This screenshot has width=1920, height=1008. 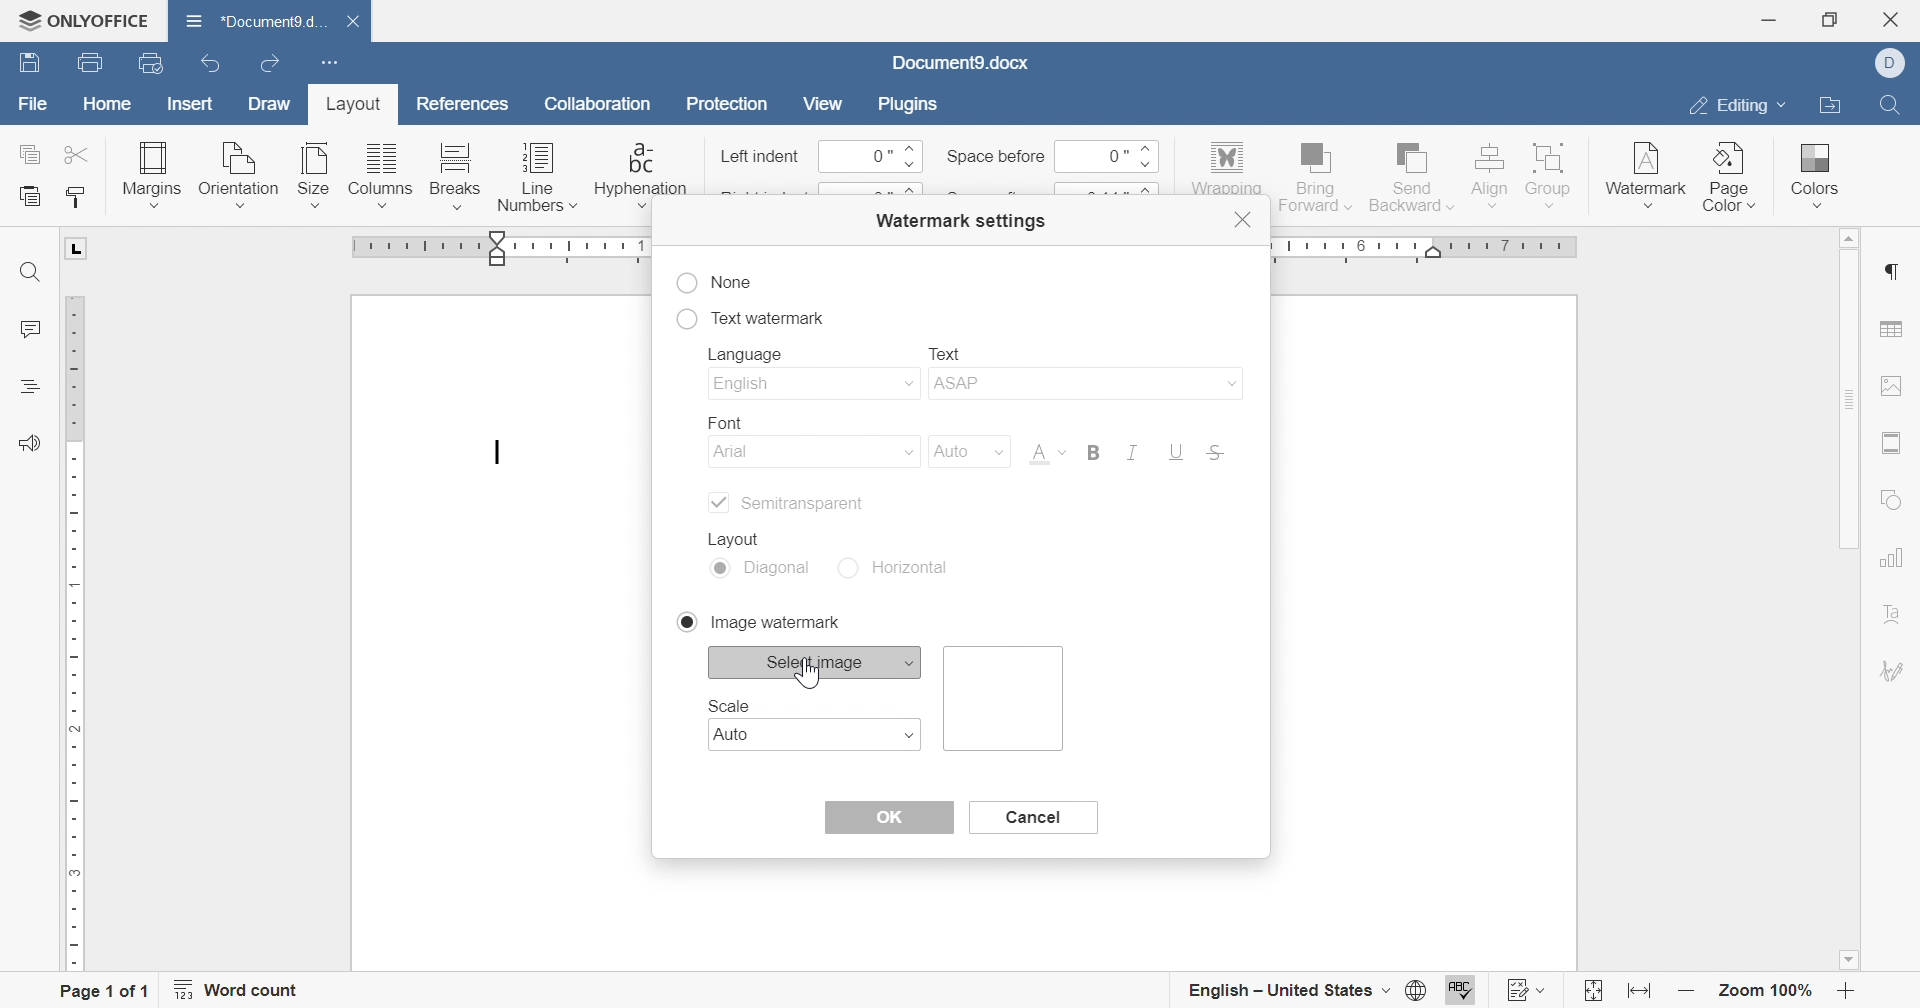 What do you see at coordinates (808, 673) in the screenshot?
I see `cursor` at bounding box center [808, 673].